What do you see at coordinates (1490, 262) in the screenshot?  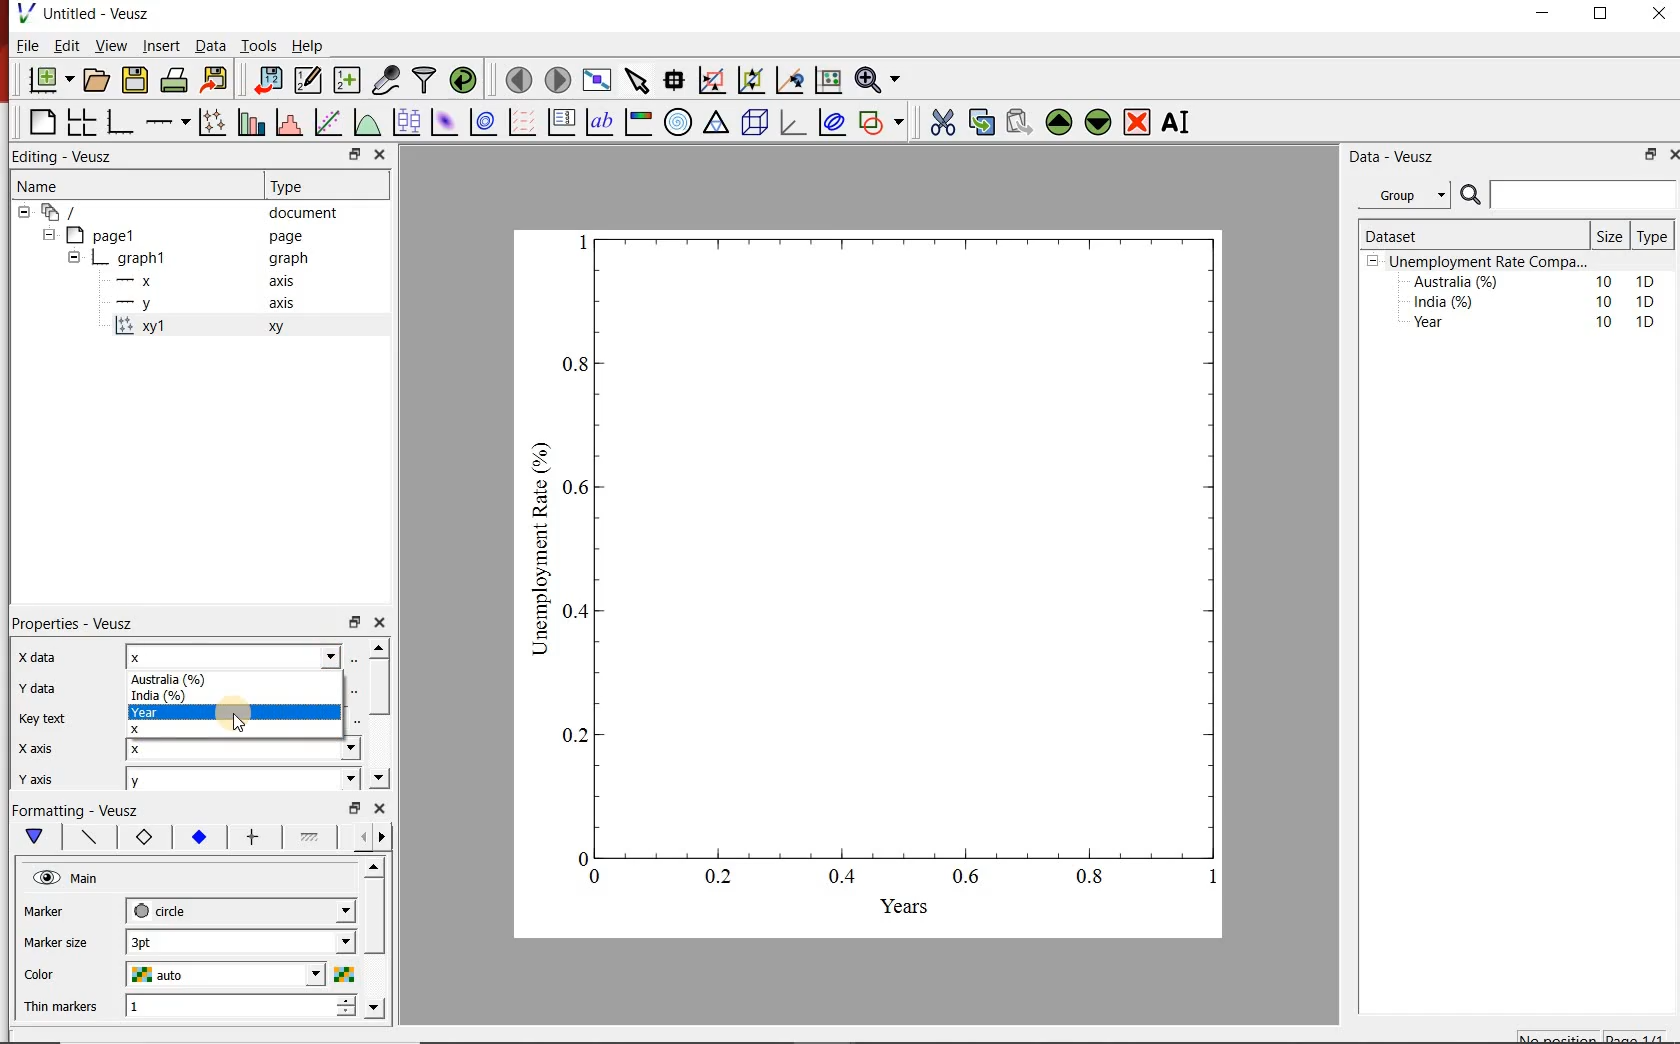 I see `Unemployment Rate Compa...` at bounding box center [1490, 262].